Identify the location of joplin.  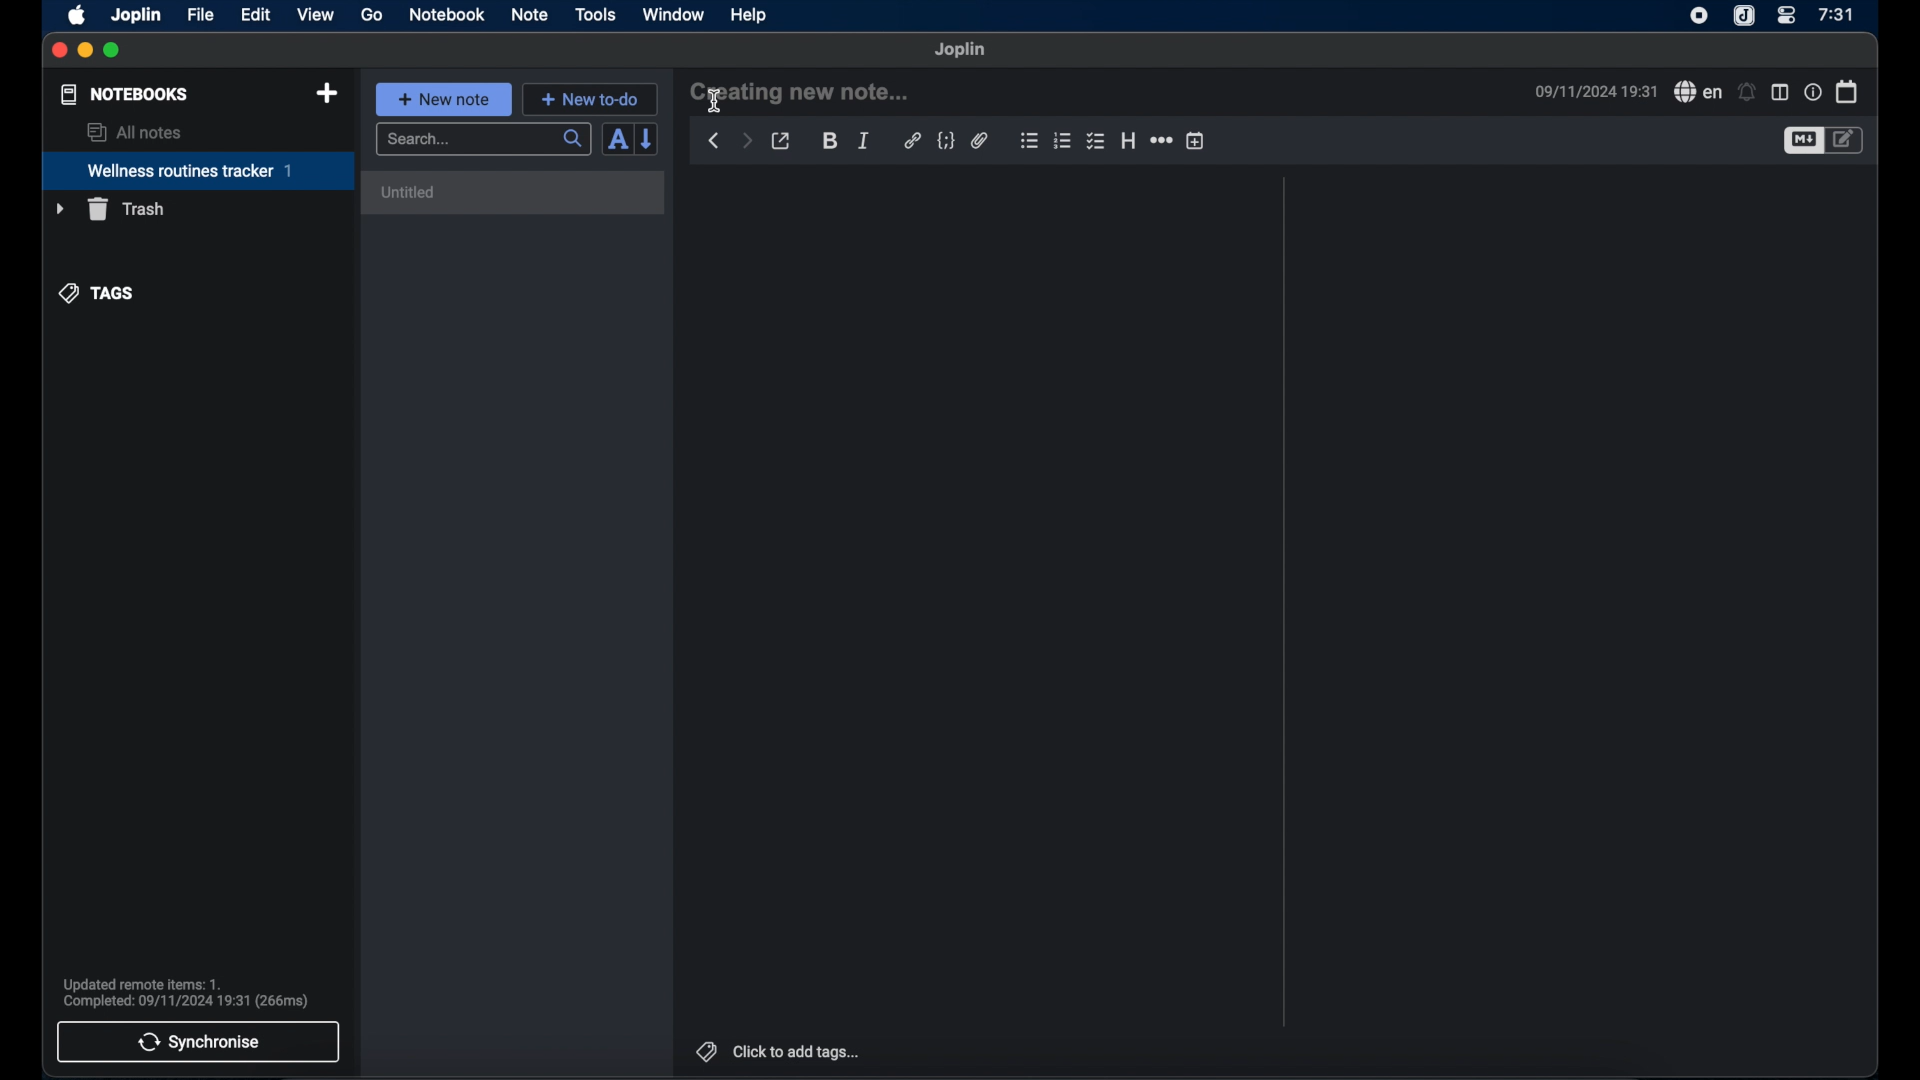
(137, 16).